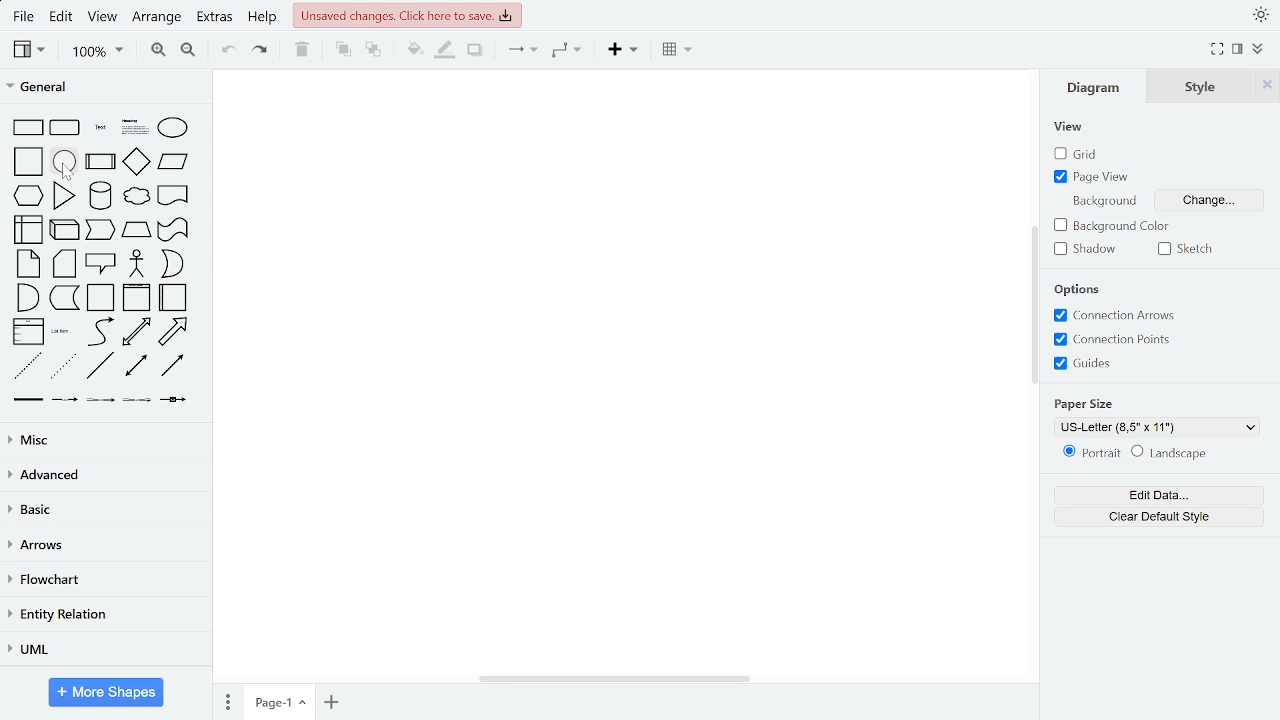 This screenshot has height=720, width=1280. Describe the element at coordinates (100, 399) in the screenshot. I see `link with 2 label` at that location.